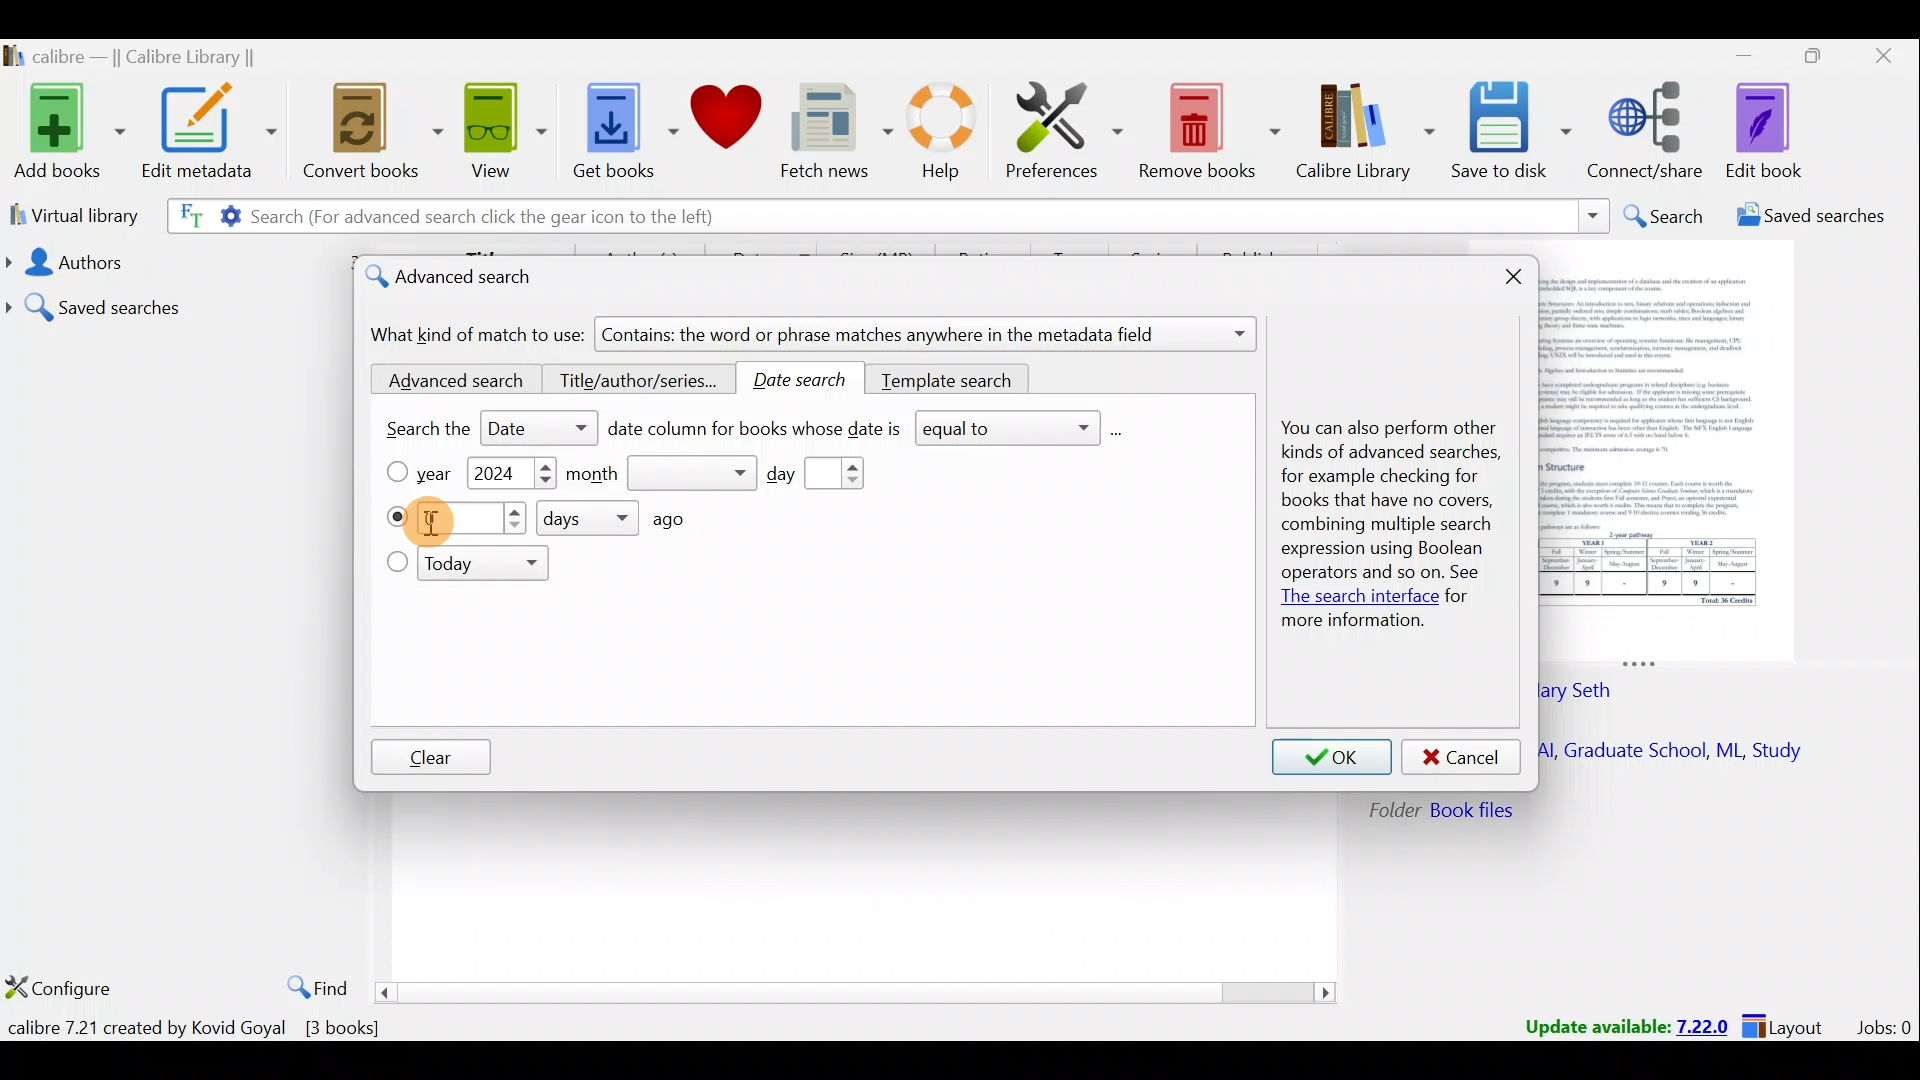 The image size is (1920, 1080). I want to click on Increase, so click(545, 467).